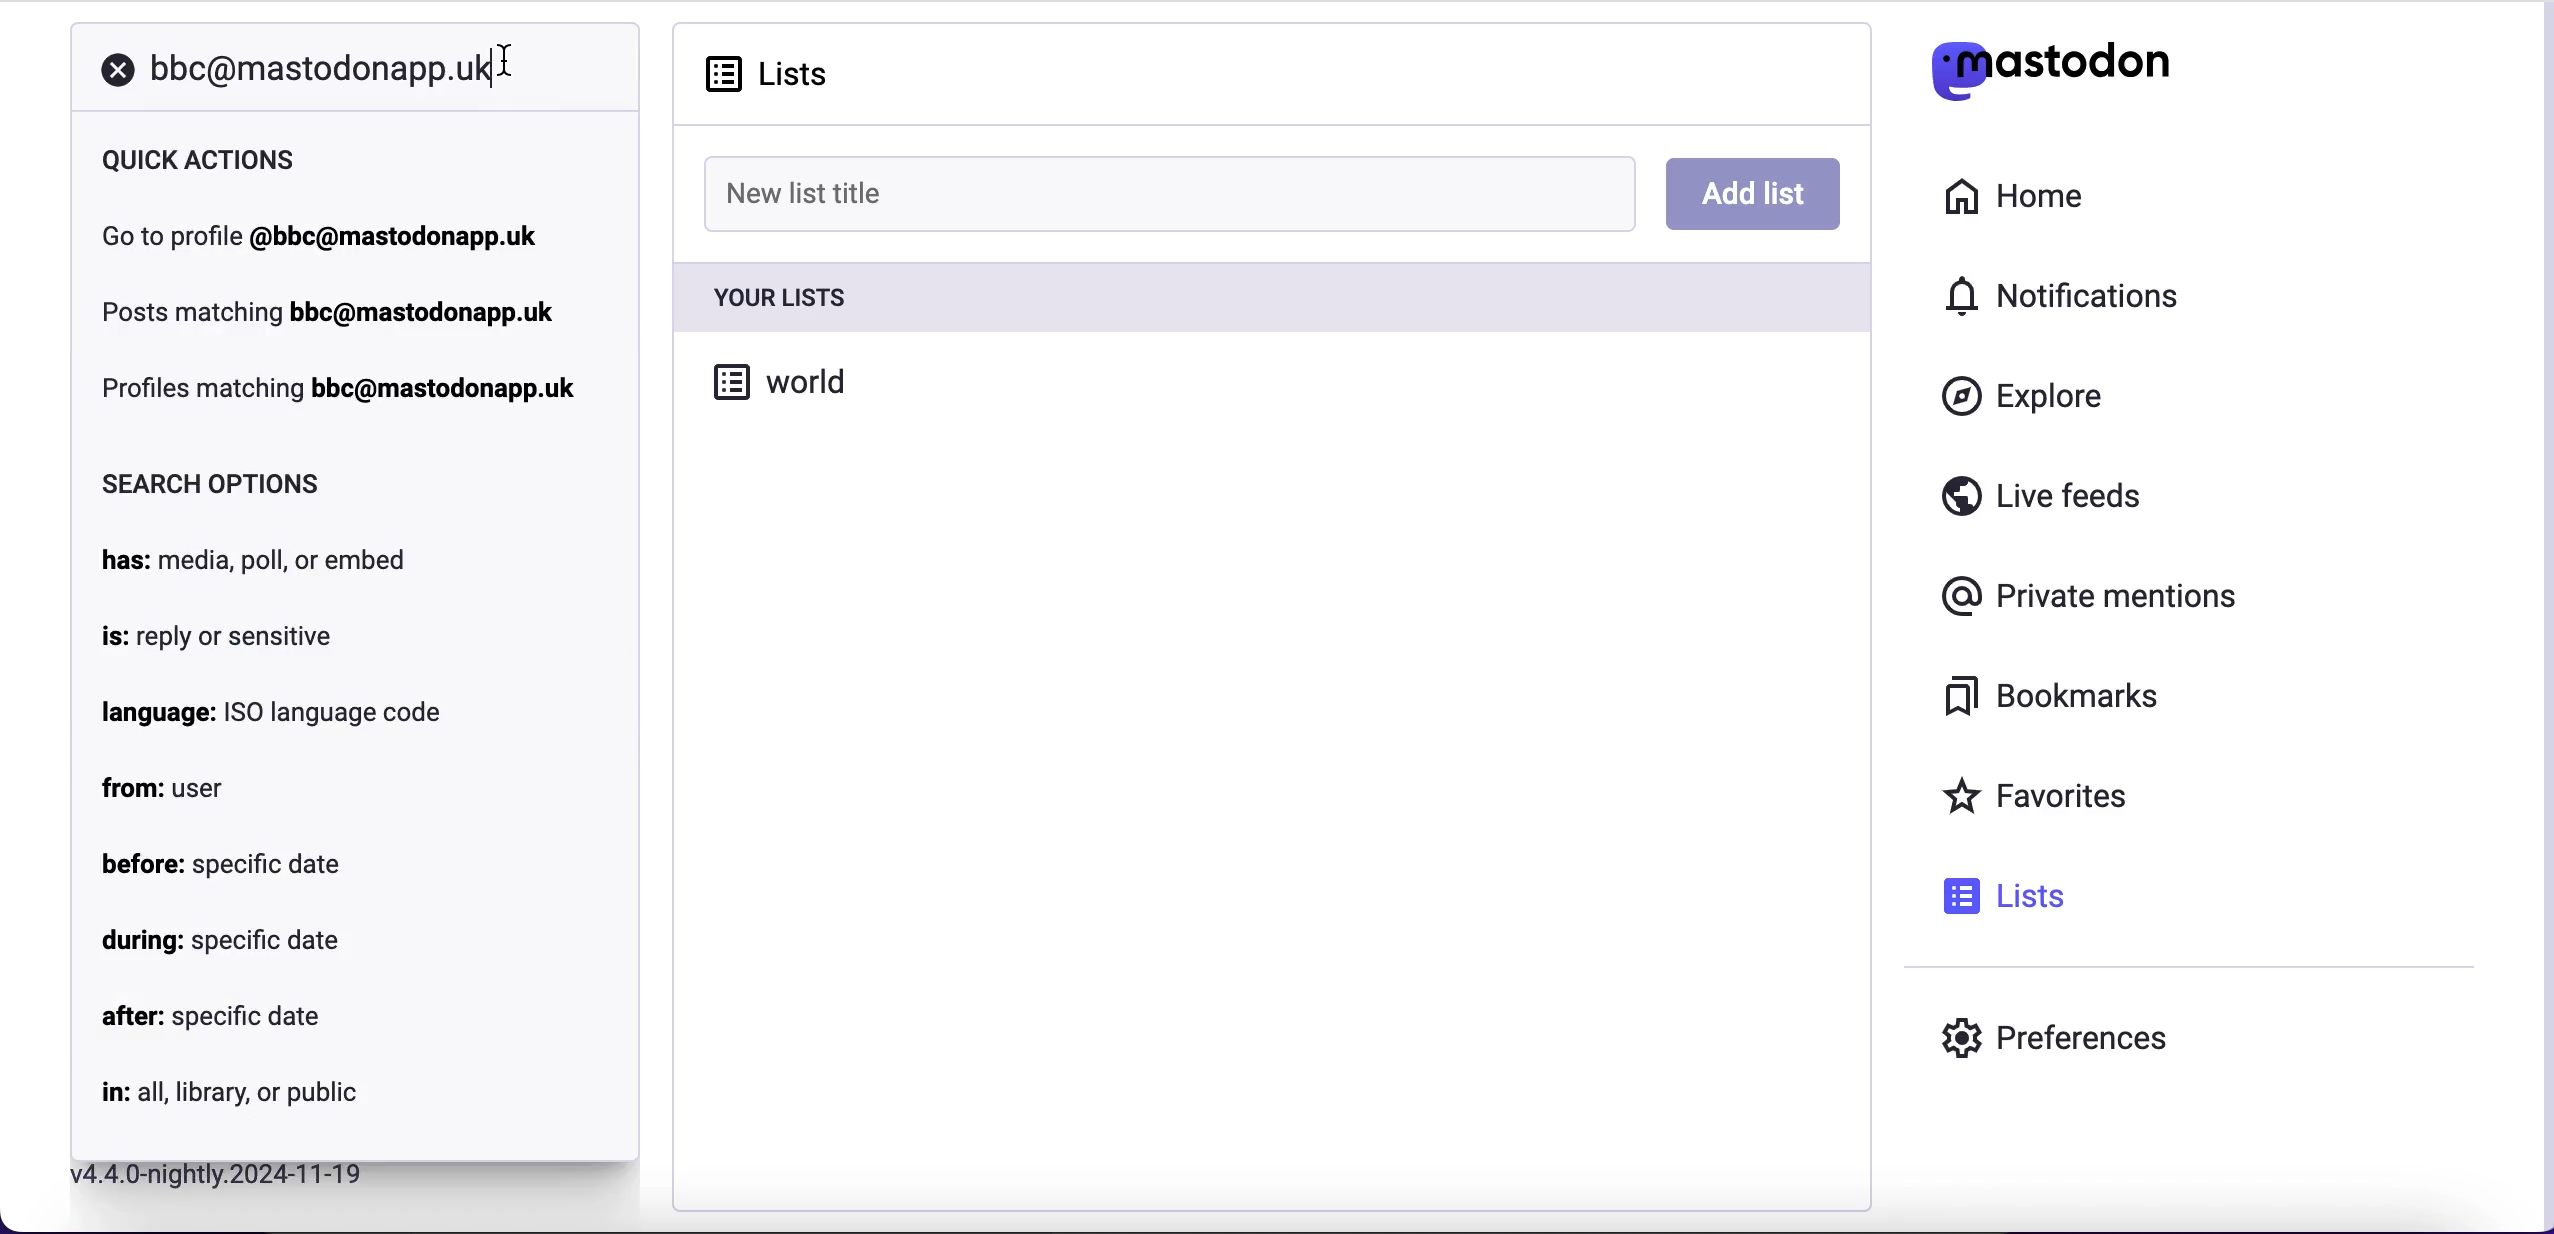  Describe the element at coordinates (166, 792) in the screenshot. I see `from: user` at that location.